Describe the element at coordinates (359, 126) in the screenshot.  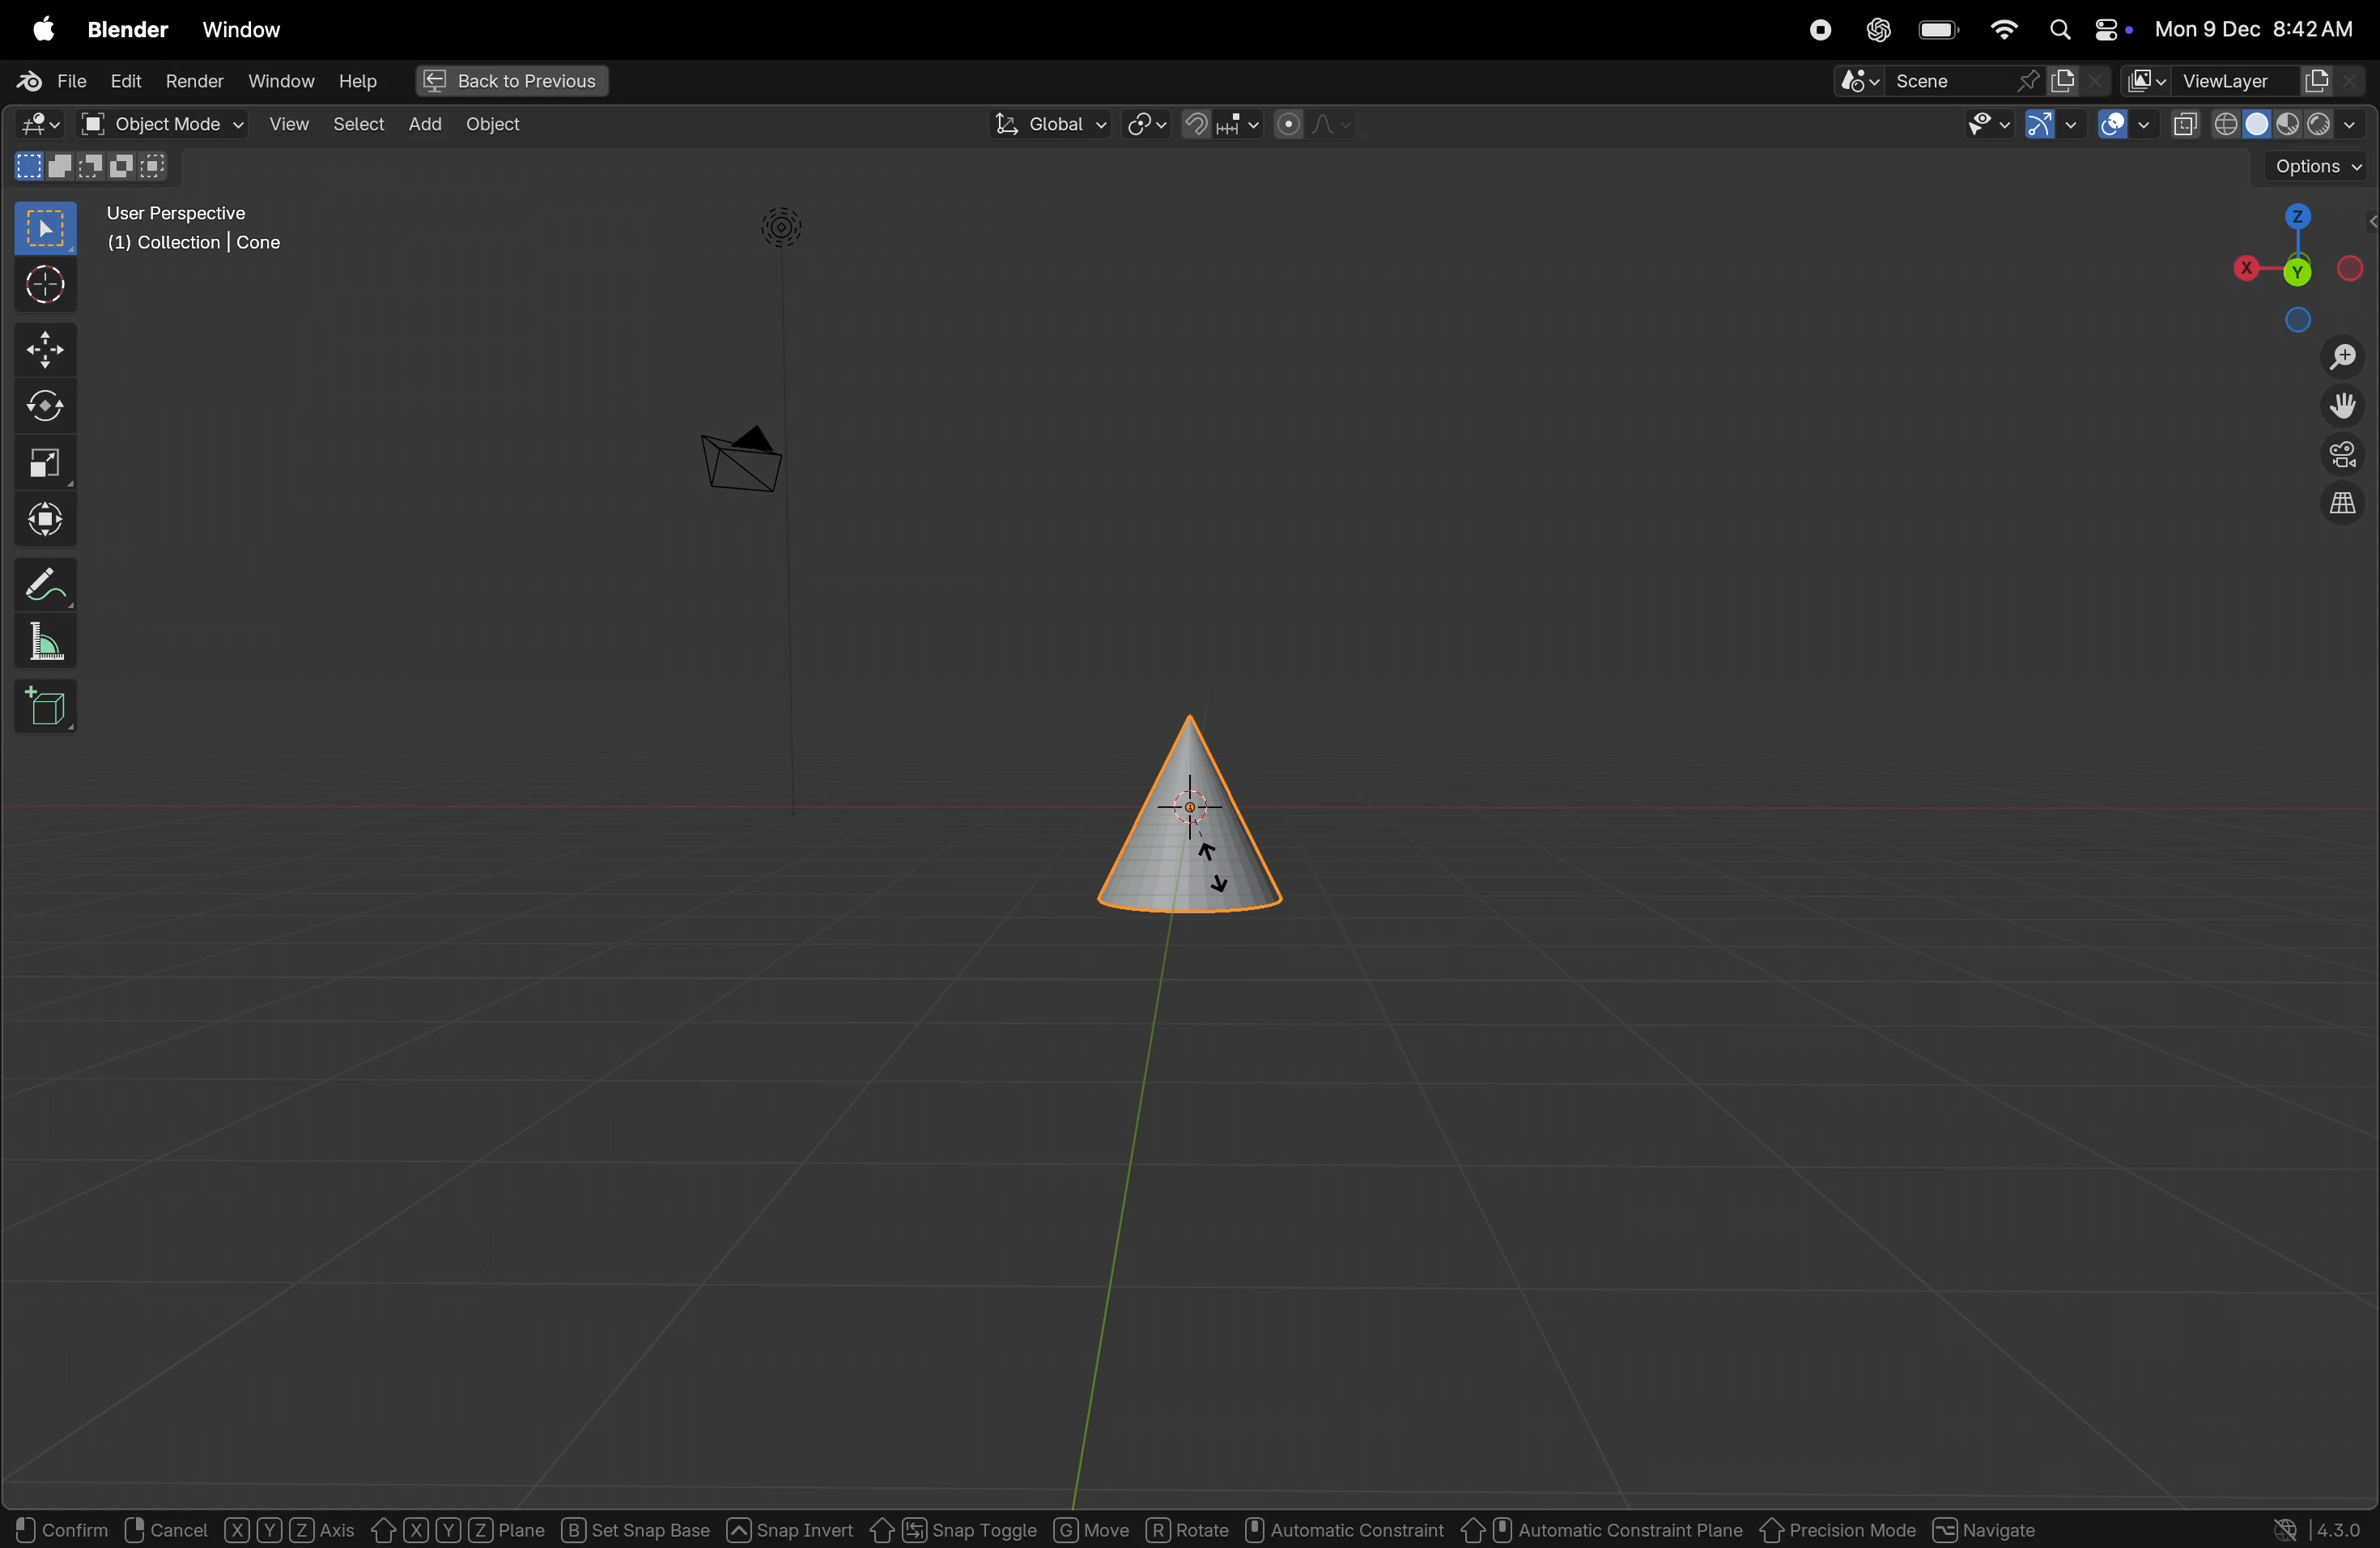
I see `select` at that location.